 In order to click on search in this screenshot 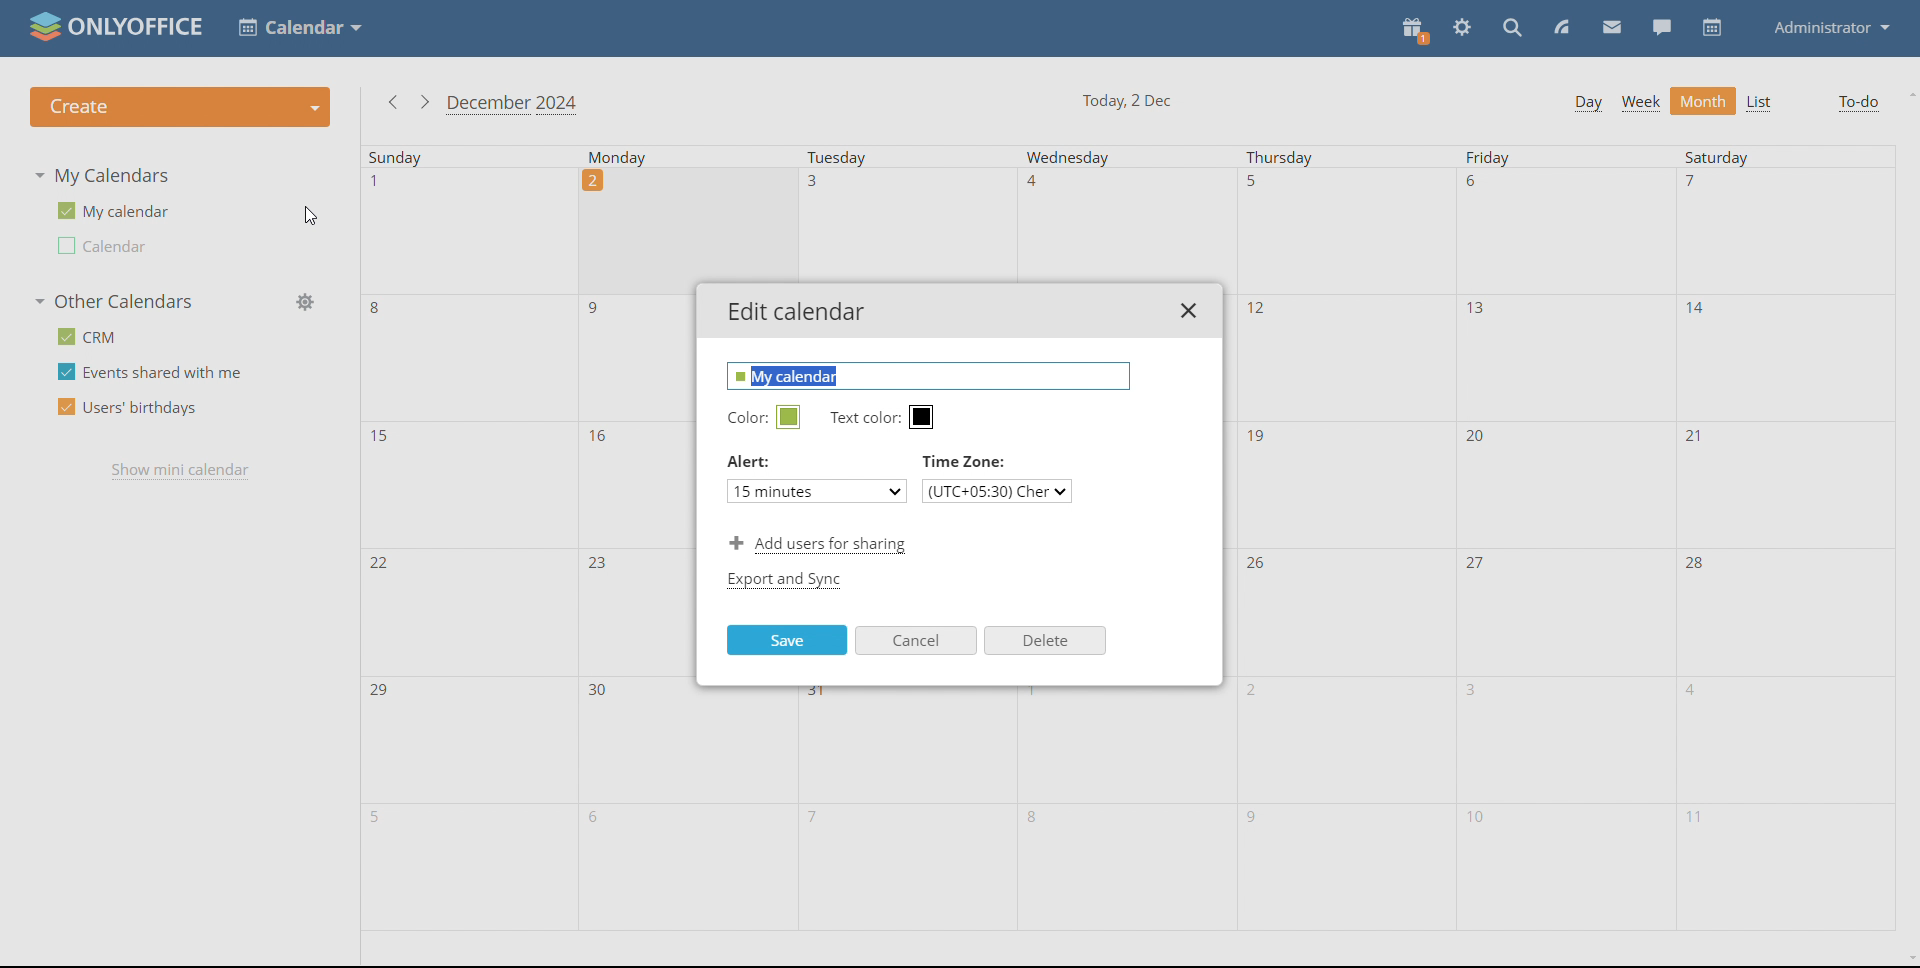, I will do `click(1511, 30)`.